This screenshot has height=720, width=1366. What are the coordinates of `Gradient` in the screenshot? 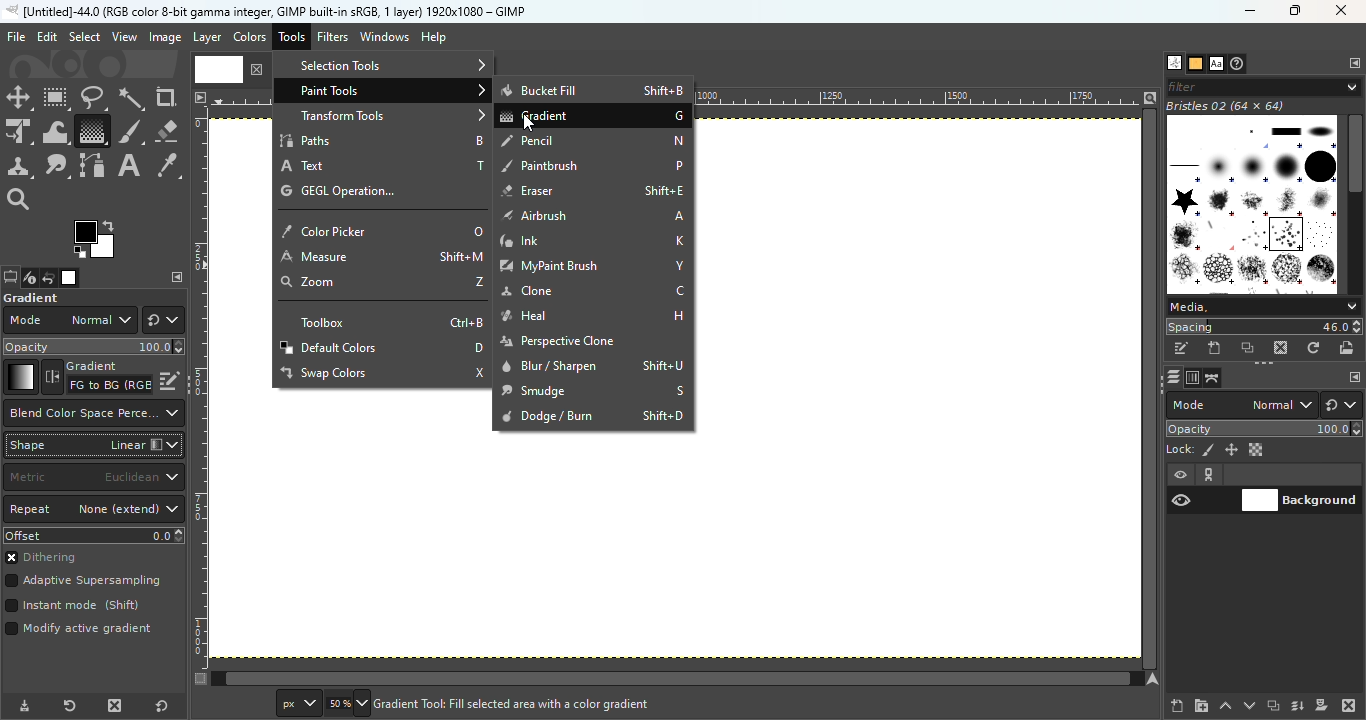 It's located at (592, 116).